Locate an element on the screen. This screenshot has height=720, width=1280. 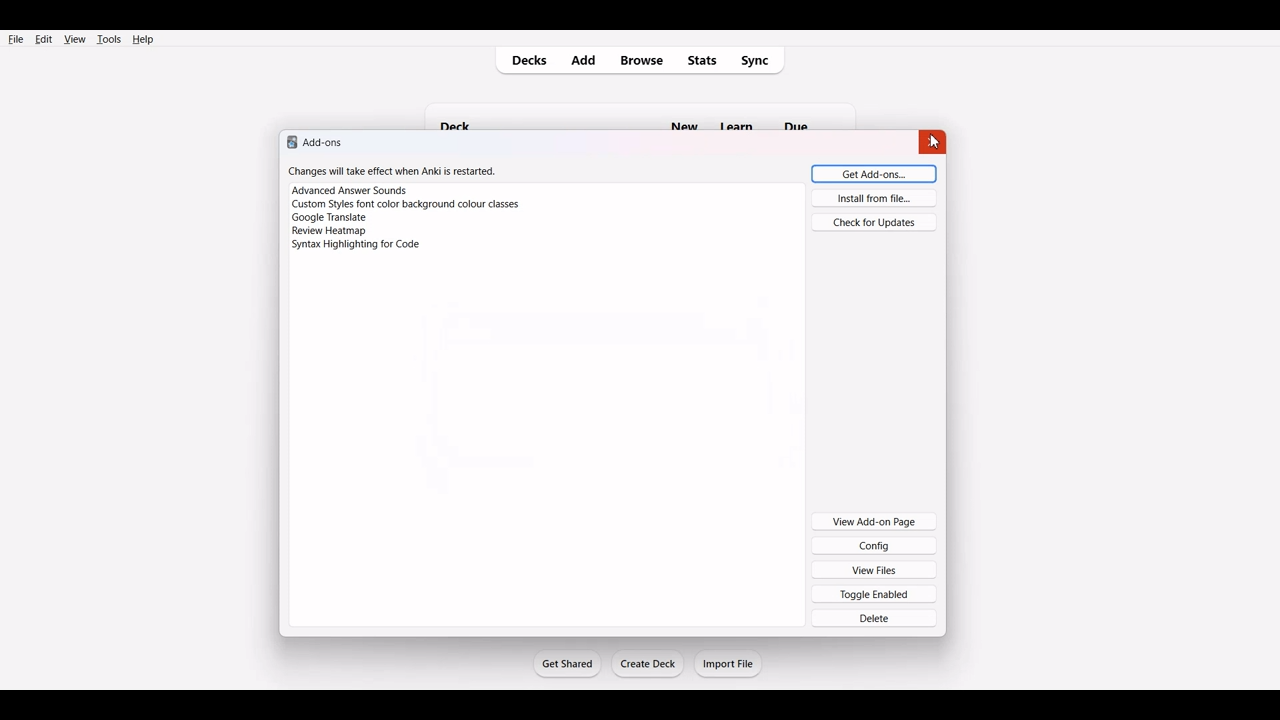
View is located at coordinates (74, 39).